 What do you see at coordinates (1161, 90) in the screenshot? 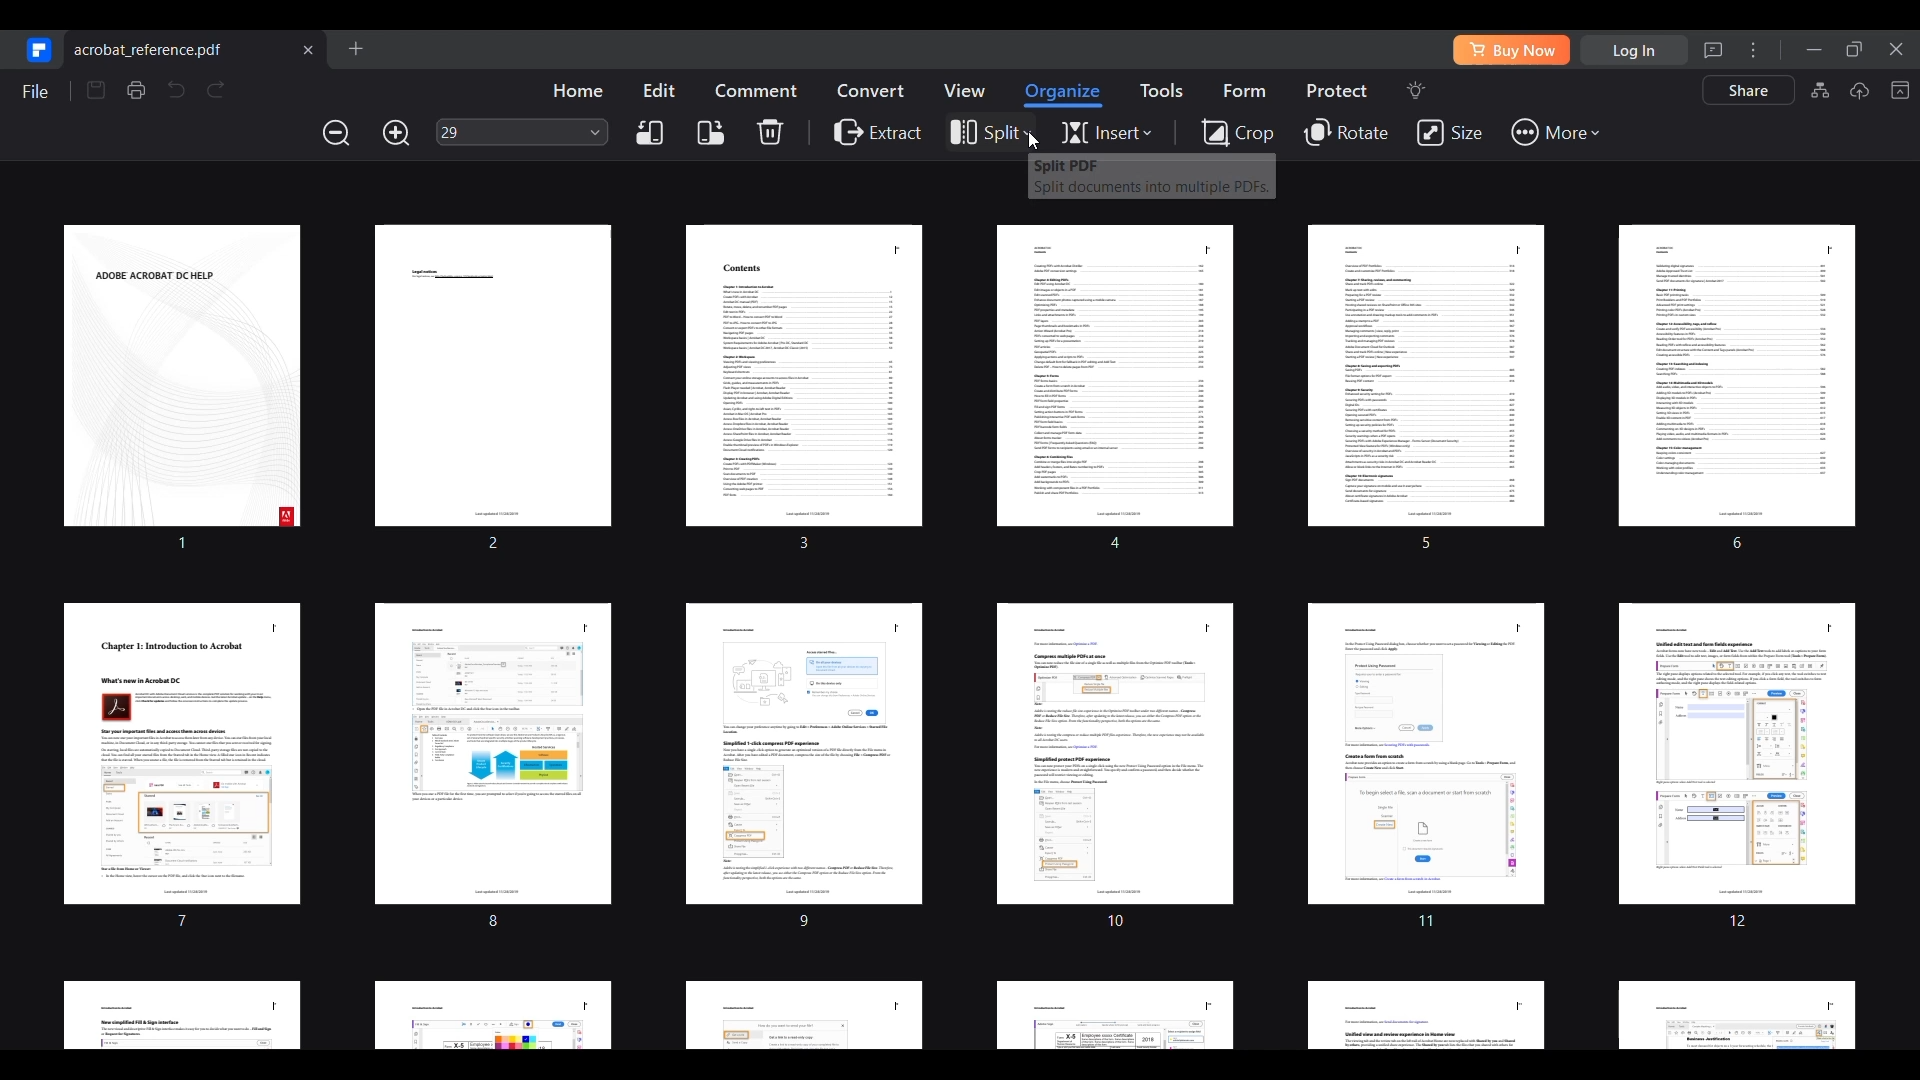
I see `Tools` at bounding box center [1161, 90].